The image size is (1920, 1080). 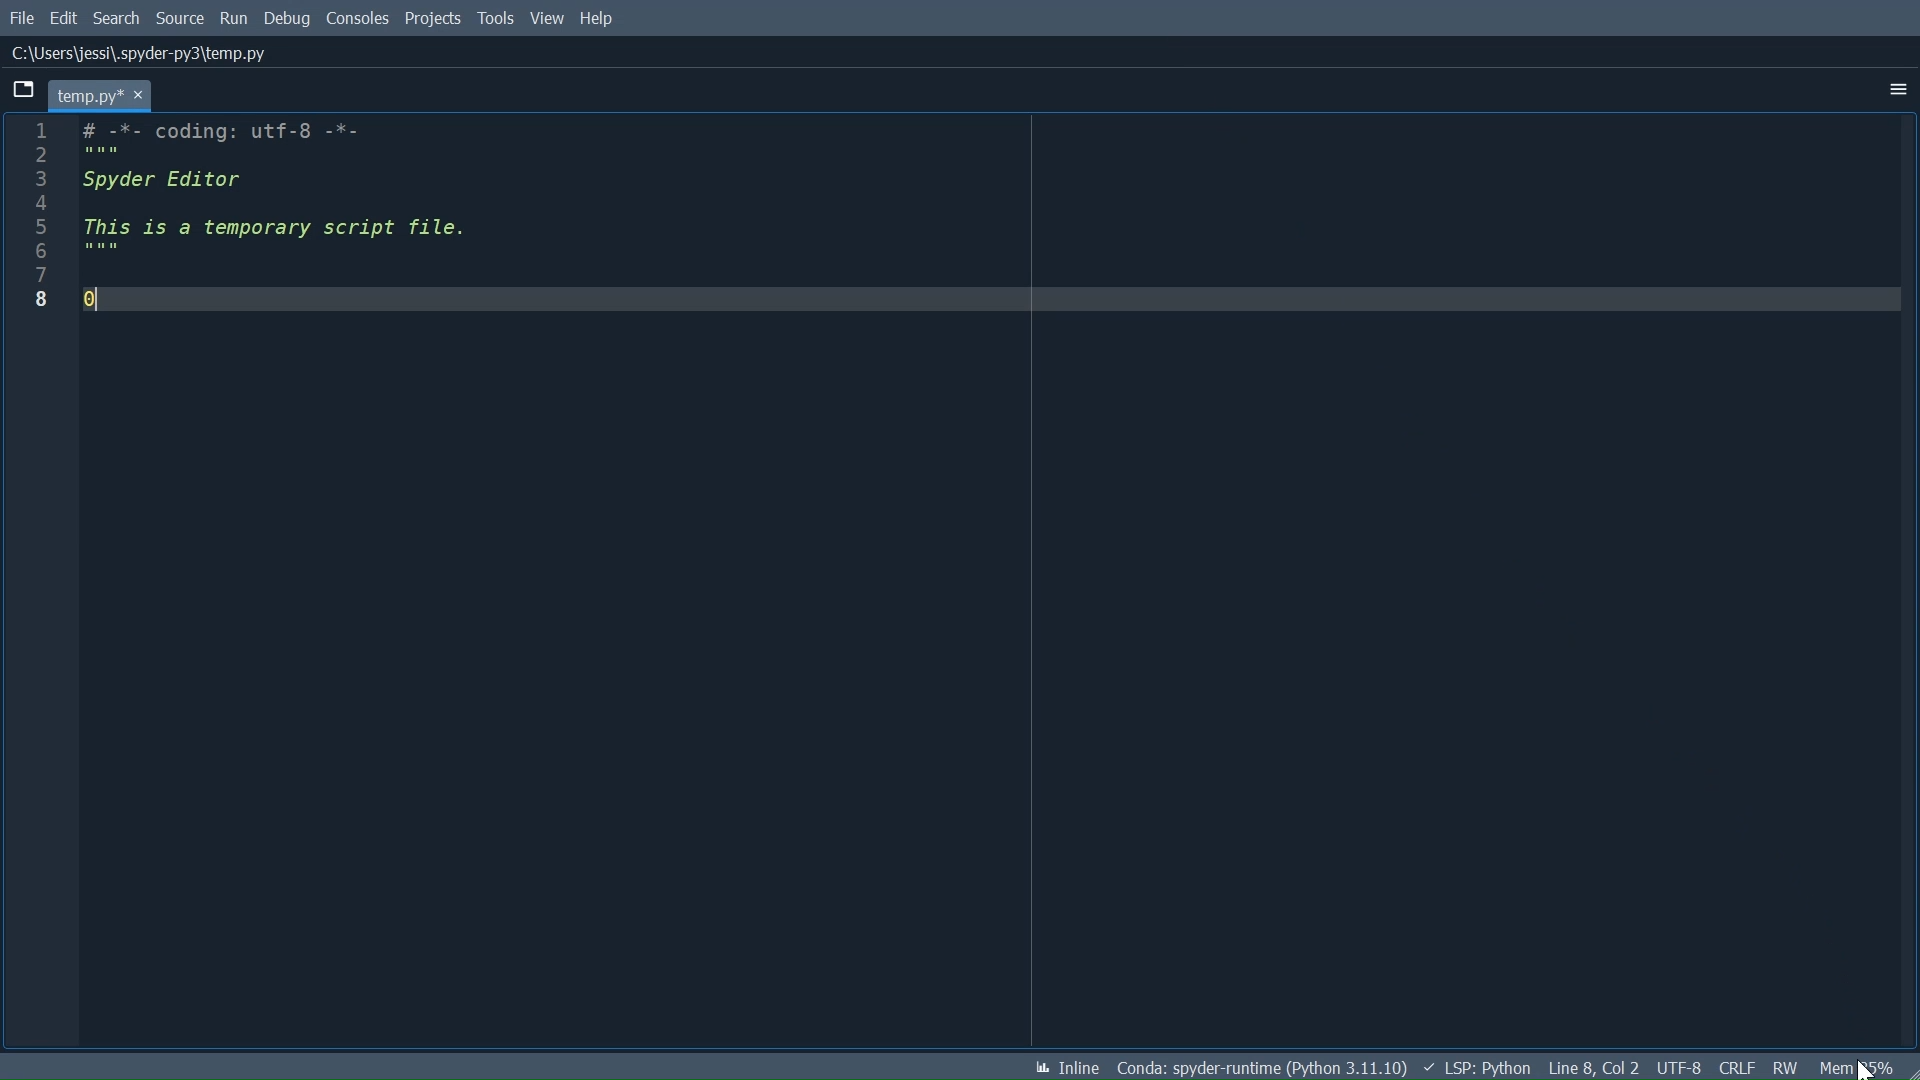 I want to click on View, so click(x=547, y=17).